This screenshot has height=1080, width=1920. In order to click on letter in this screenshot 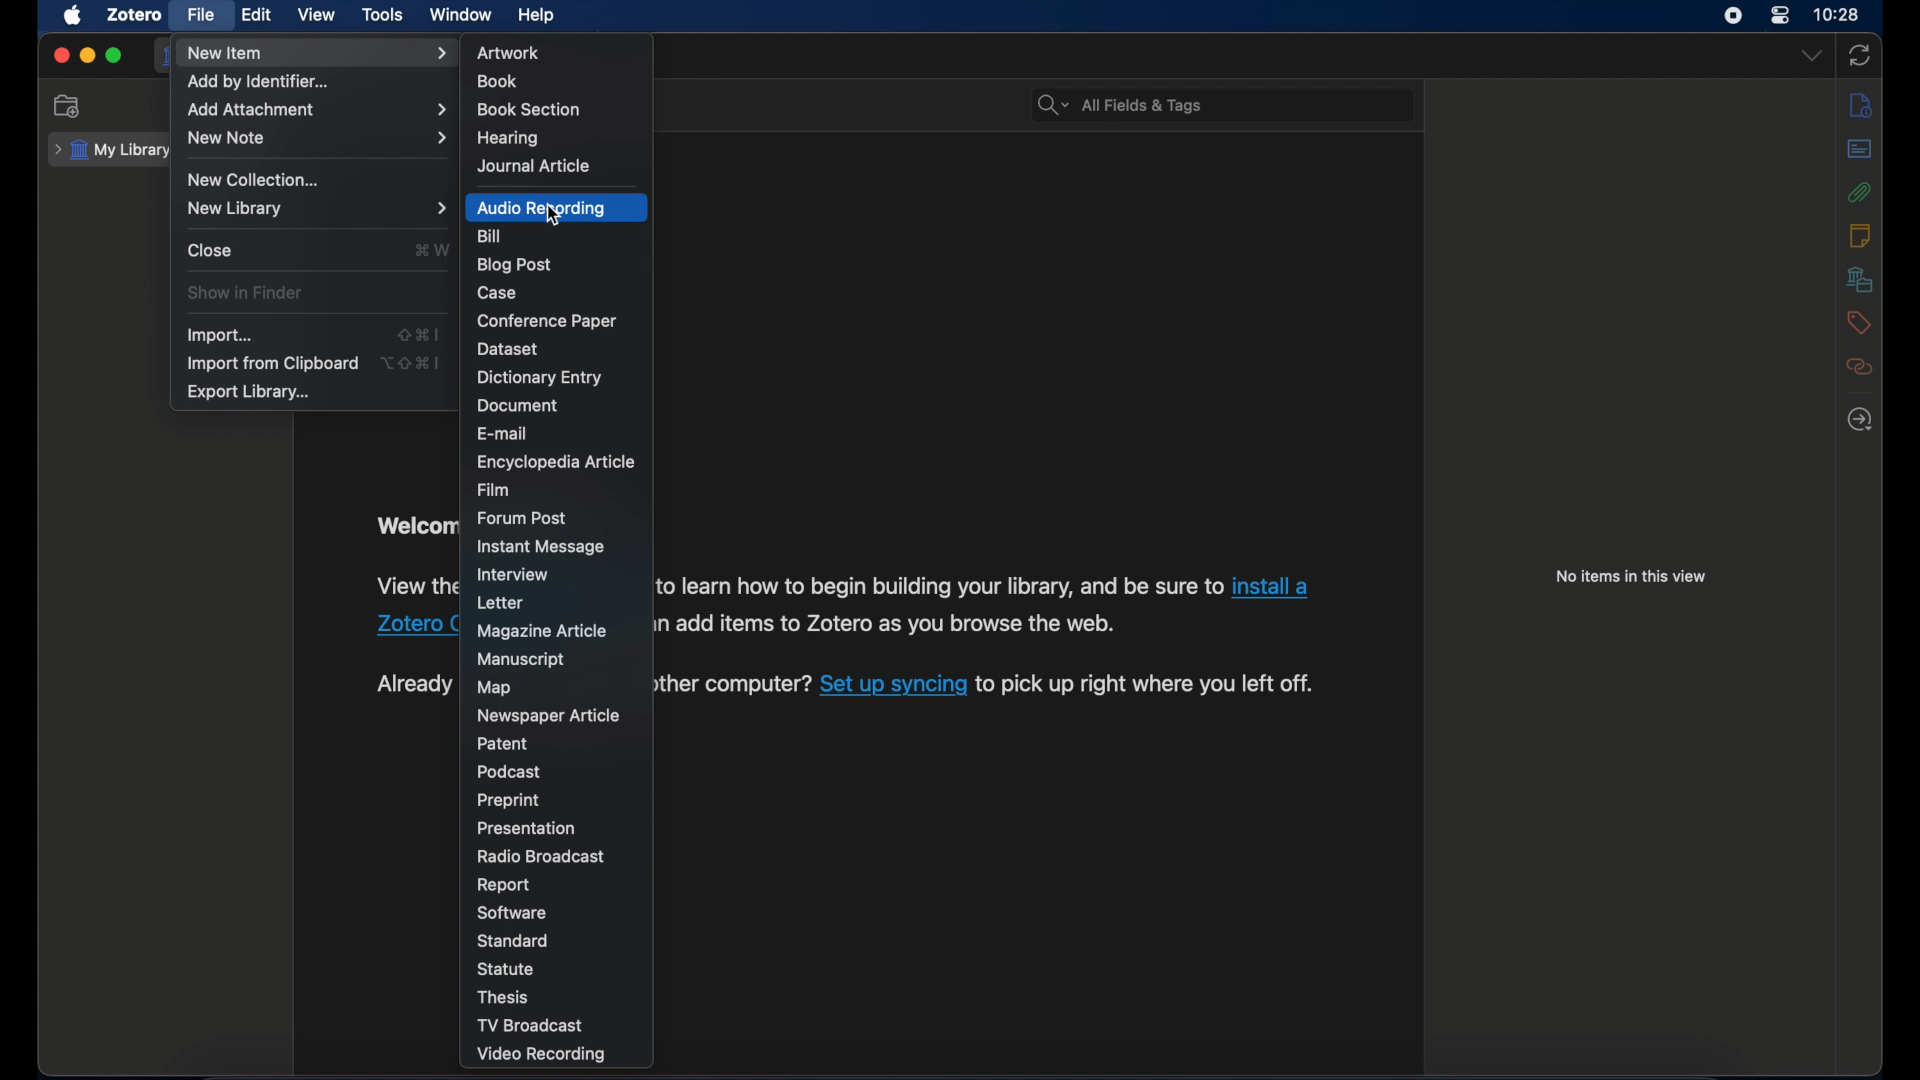, I will do `click(503, 602)`.